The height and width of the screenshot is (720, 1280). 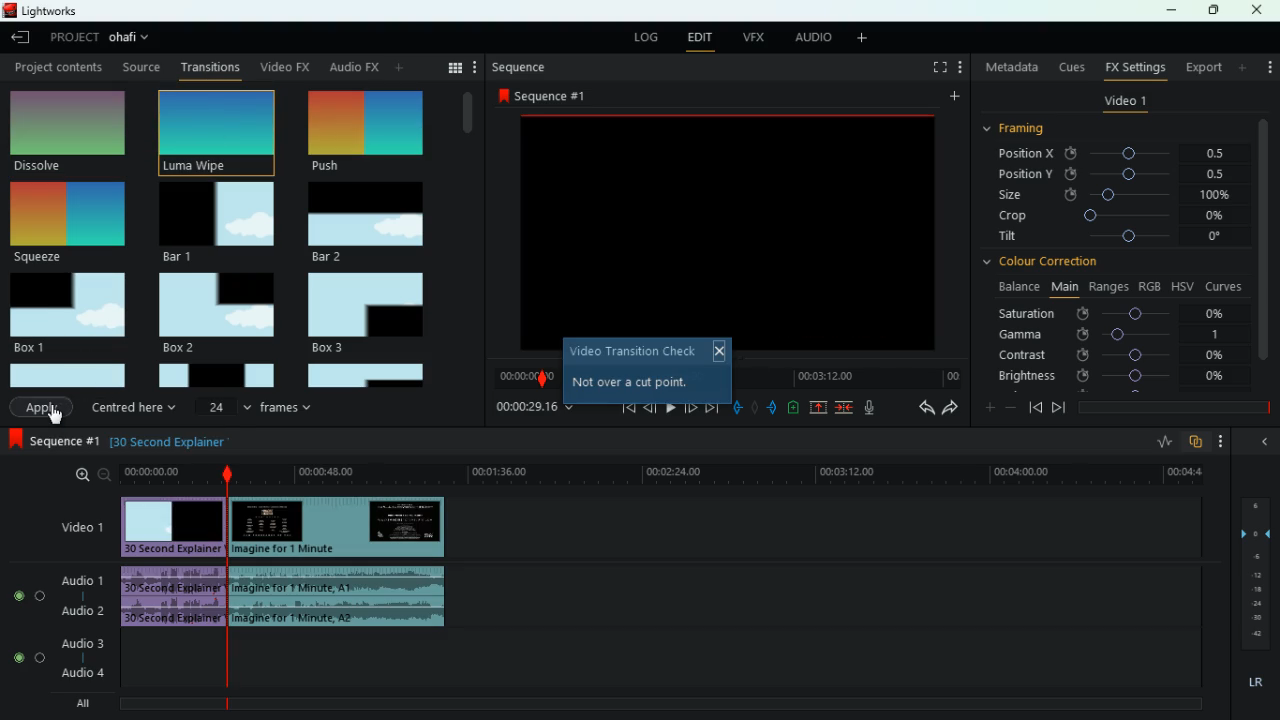 I want to click on audio, so click(x=813, y=38).